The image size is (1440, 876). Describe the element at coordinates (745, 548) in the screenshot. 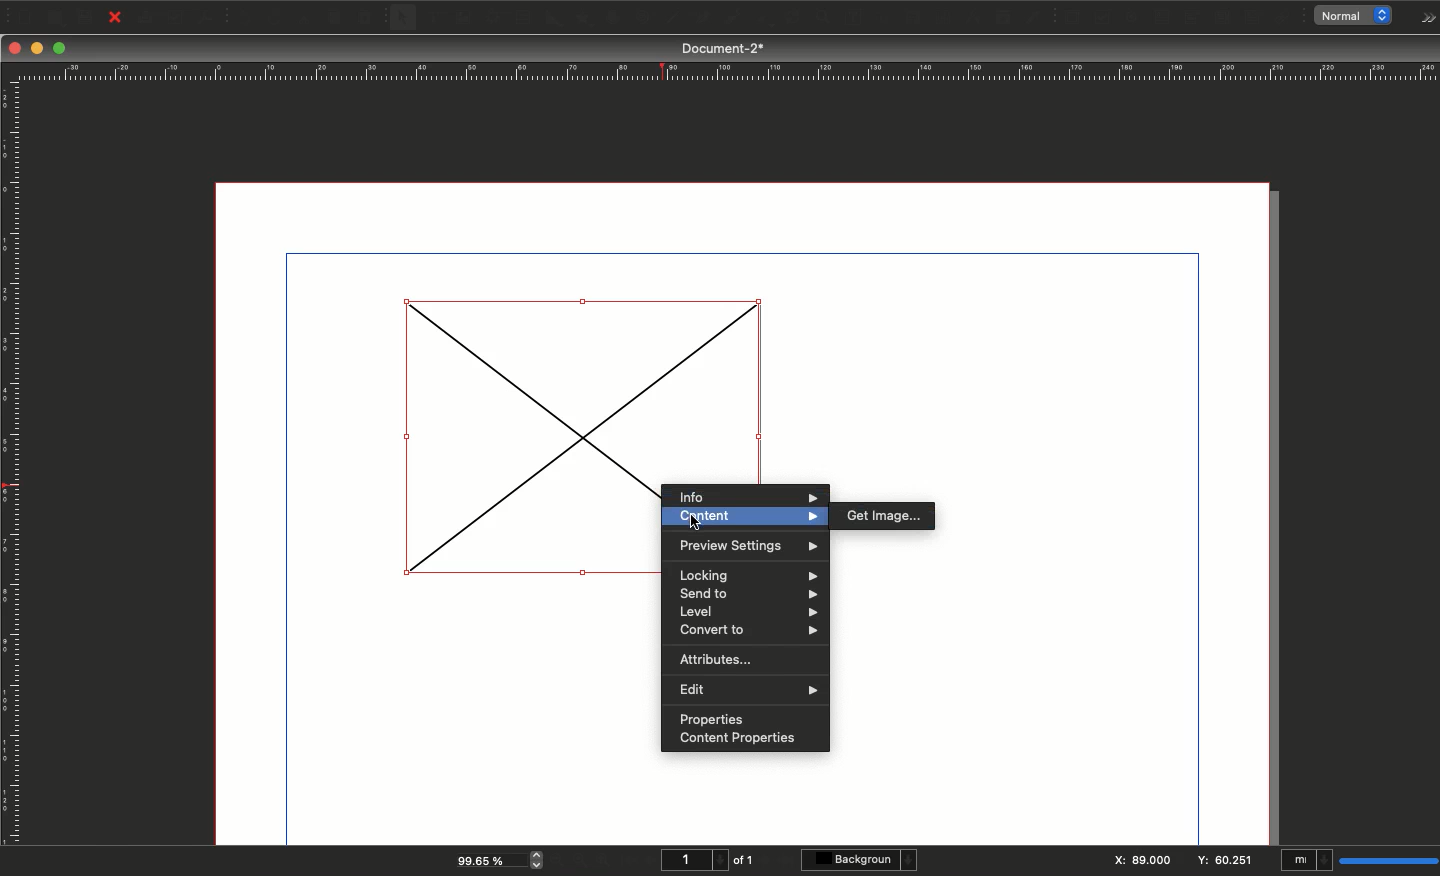

I see `Preview settings` at that location.